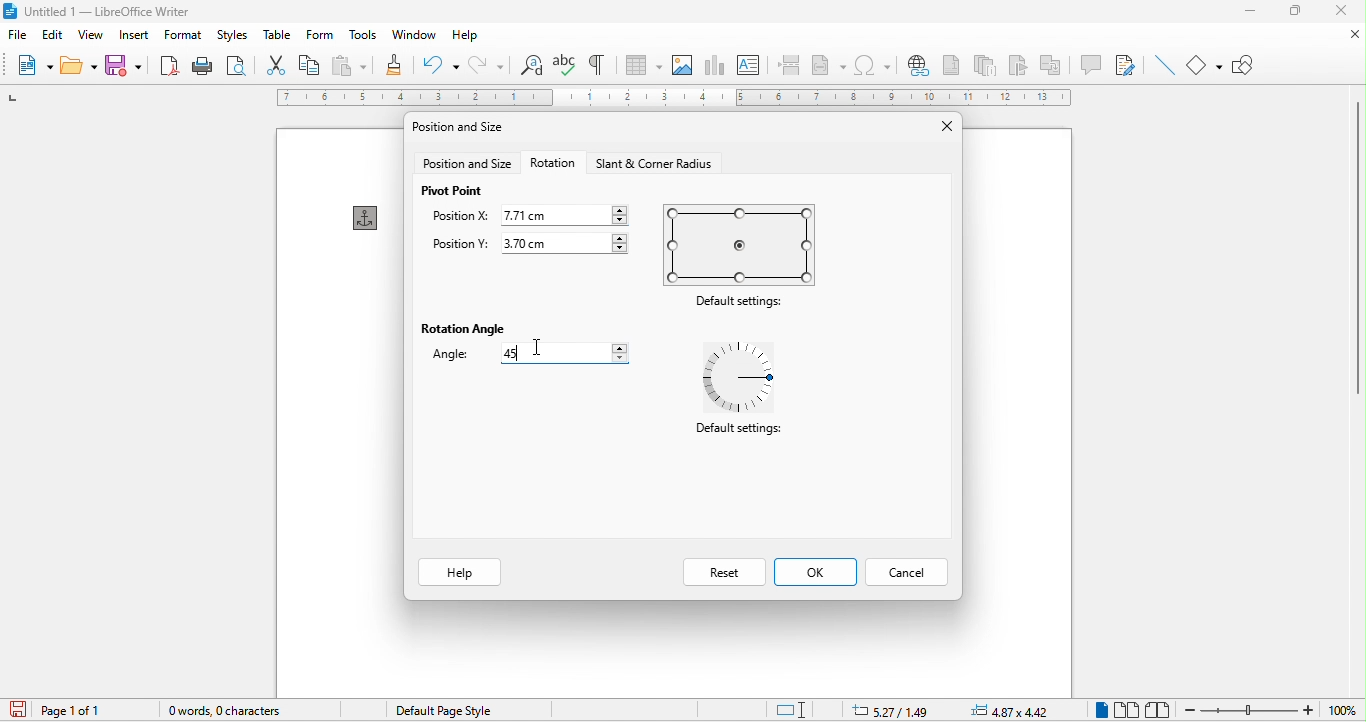  Describe the element at coordinates (1206, 64) in the screenshot. I see `basic shapes` at that location.